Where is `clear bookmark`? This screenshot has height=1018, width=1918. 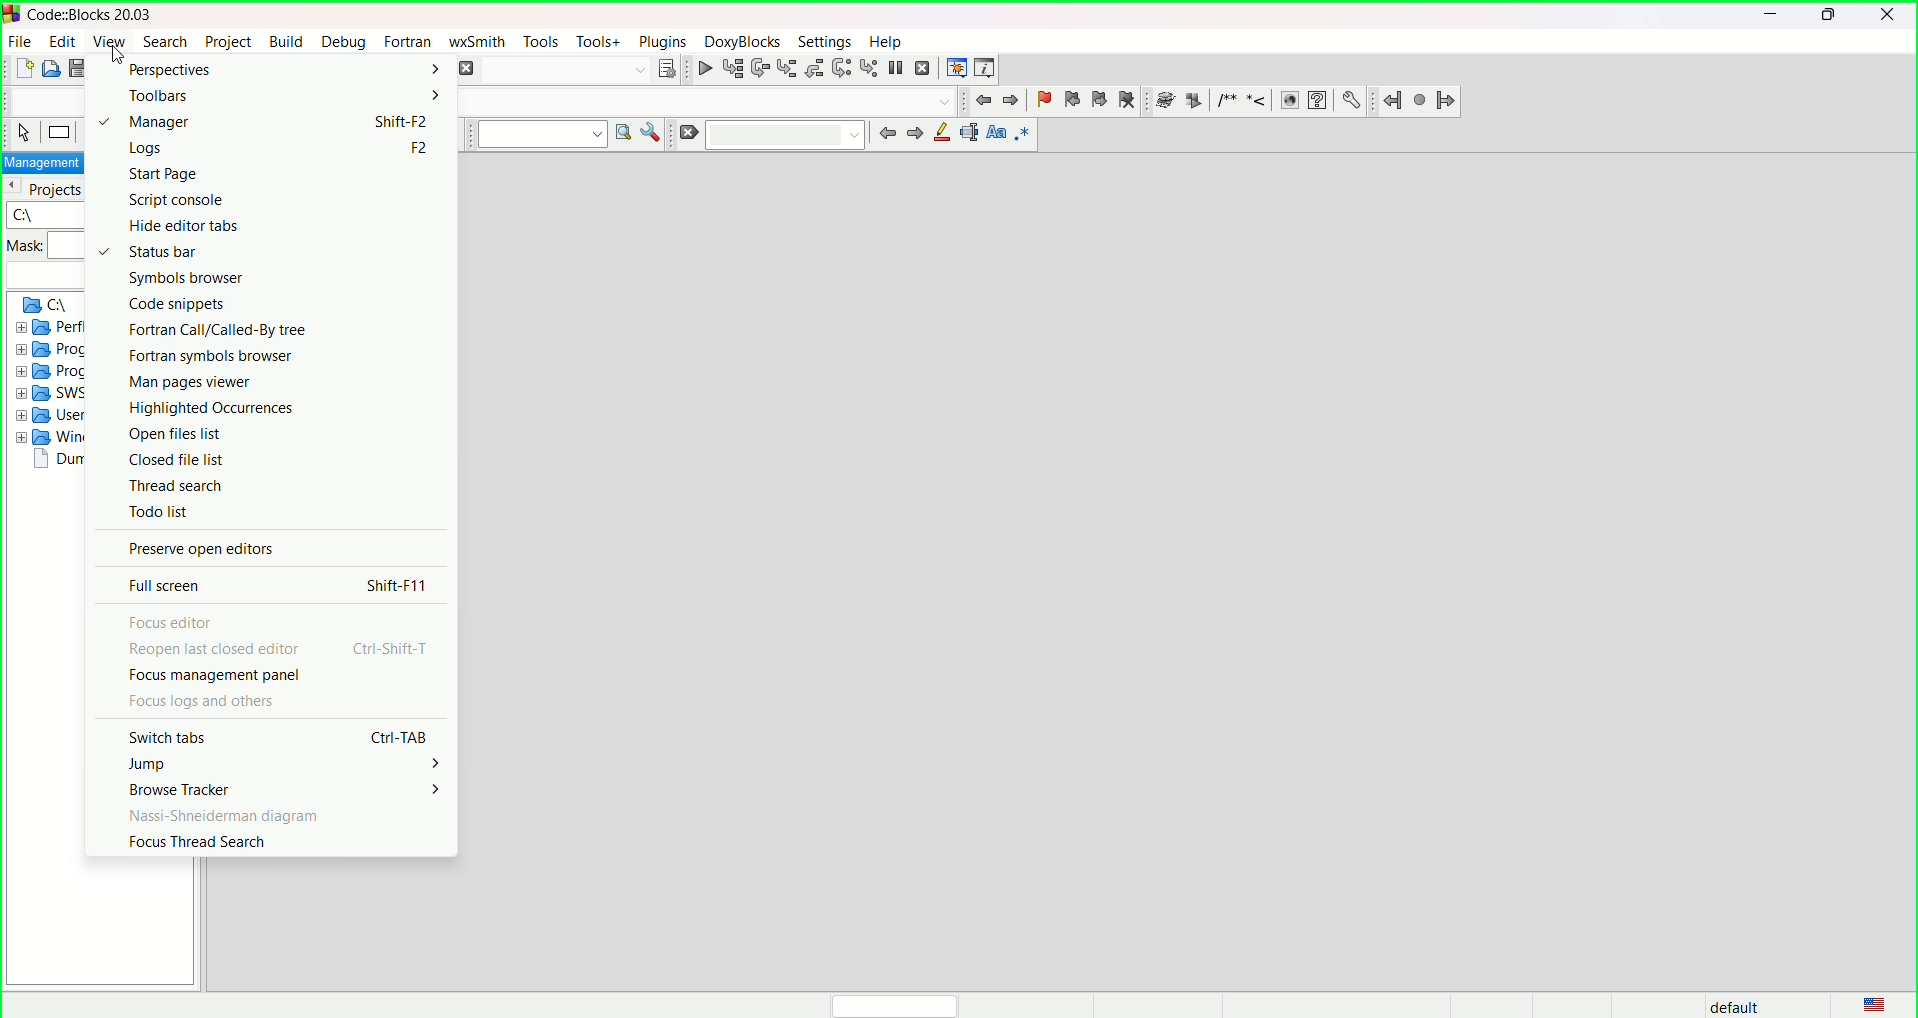 clear bookmark is located at coordinates (1130, 98).